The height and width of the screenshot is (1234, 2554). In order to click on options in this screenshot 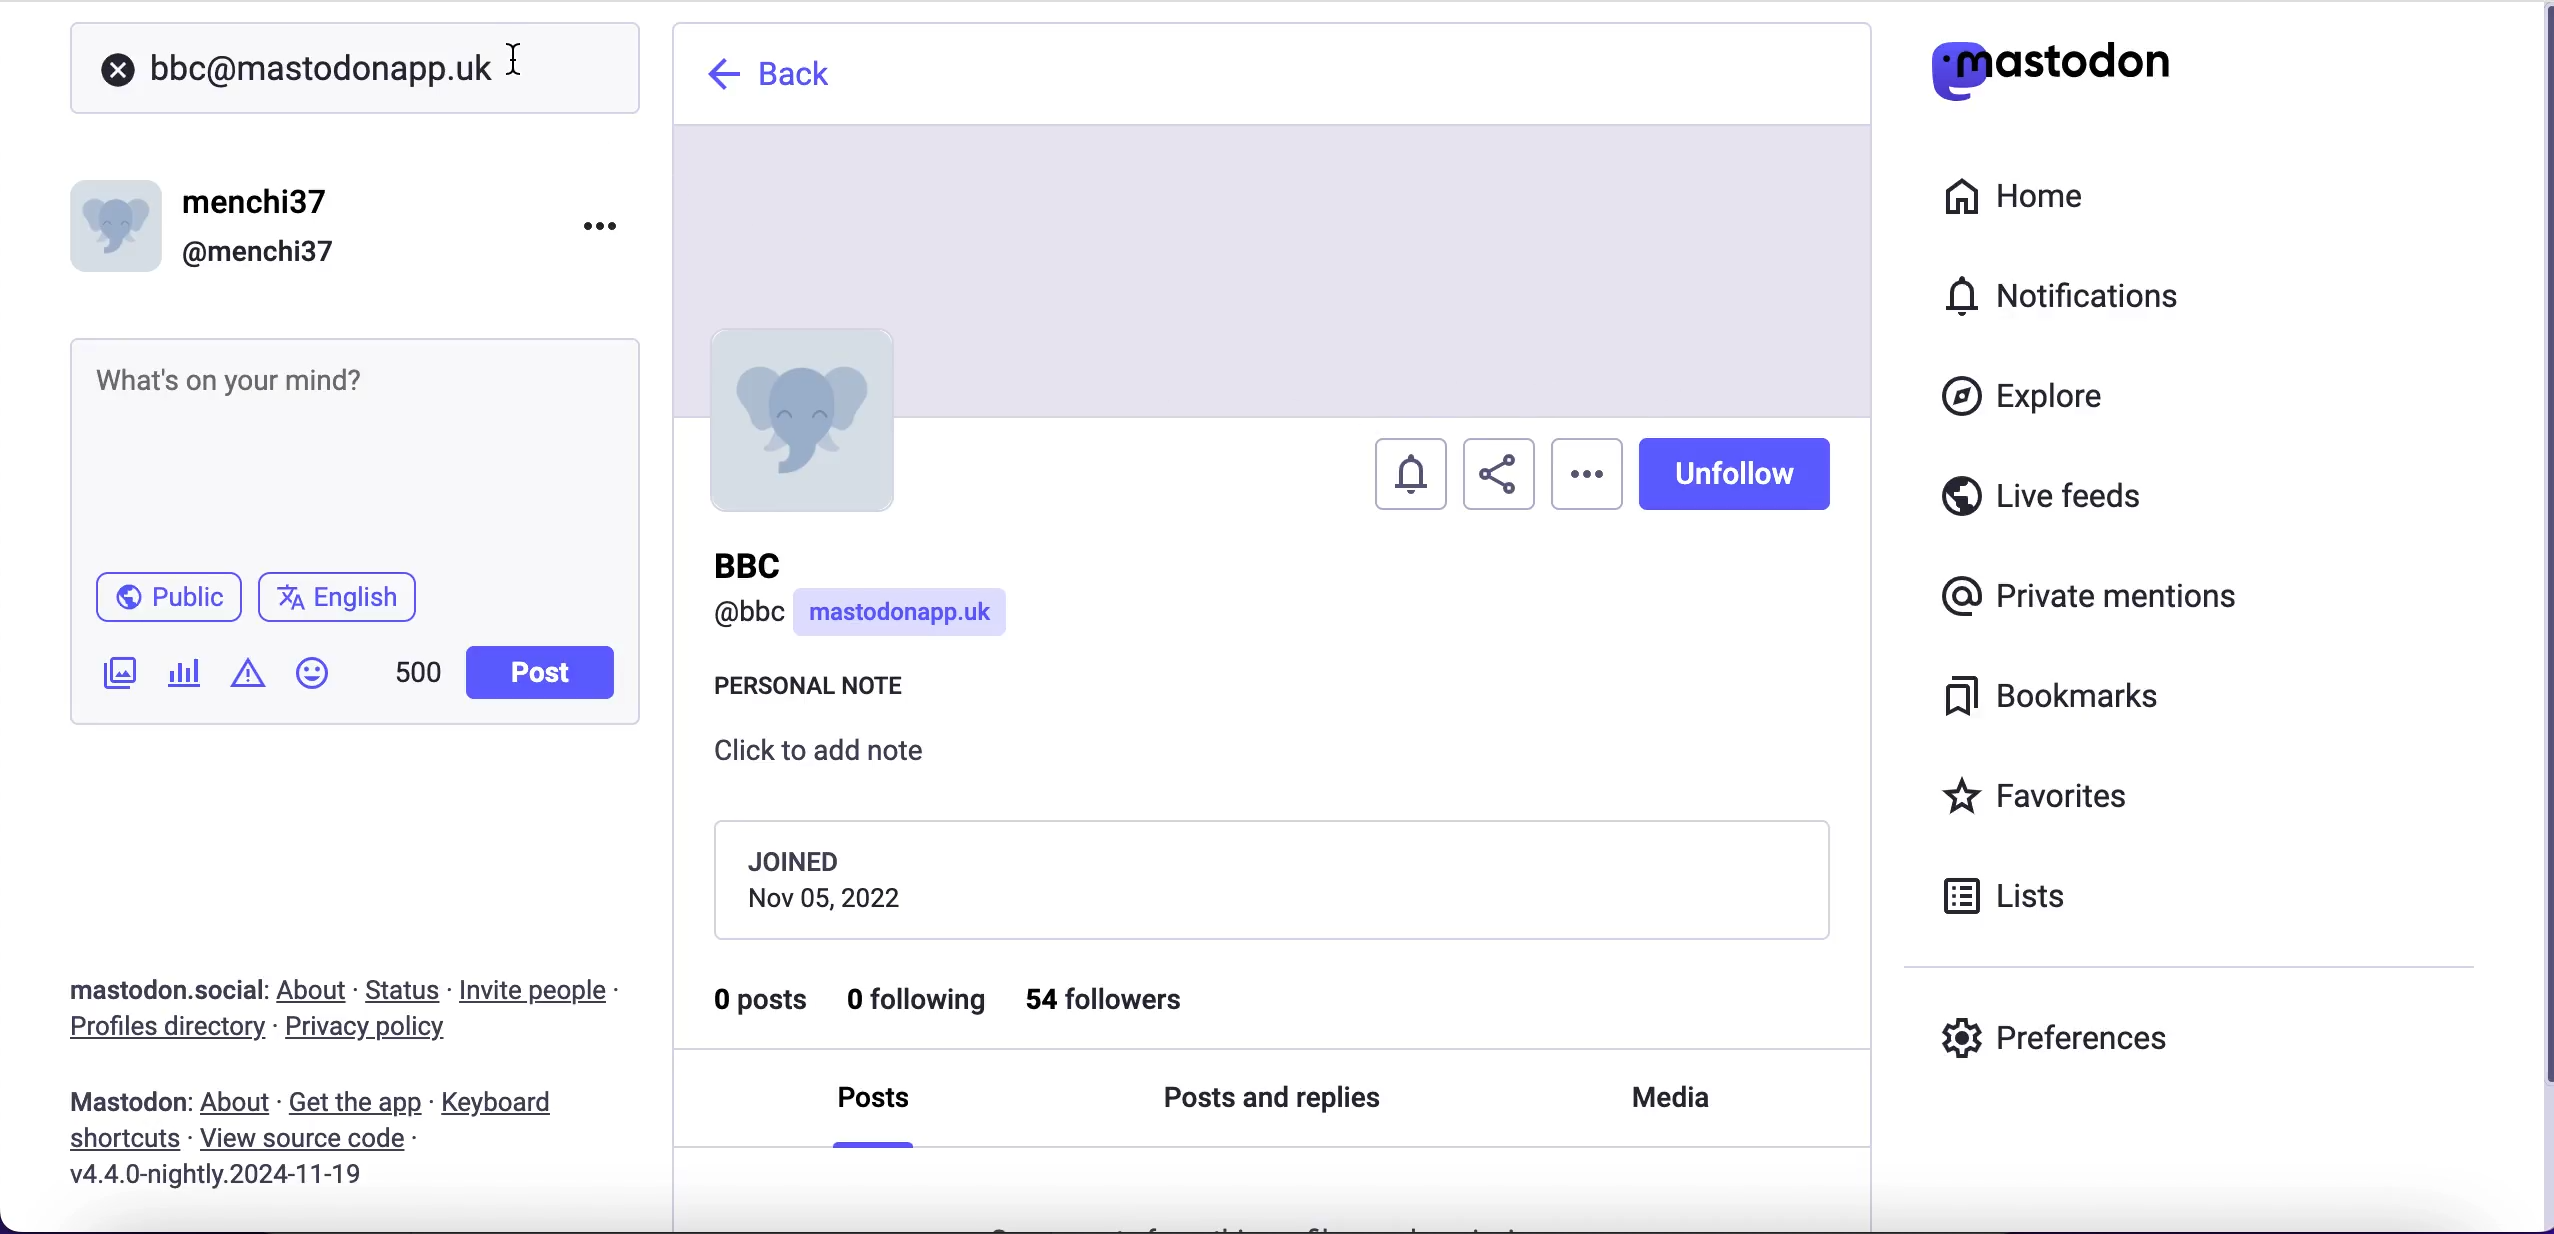, I will do `click(1587, 474)`.